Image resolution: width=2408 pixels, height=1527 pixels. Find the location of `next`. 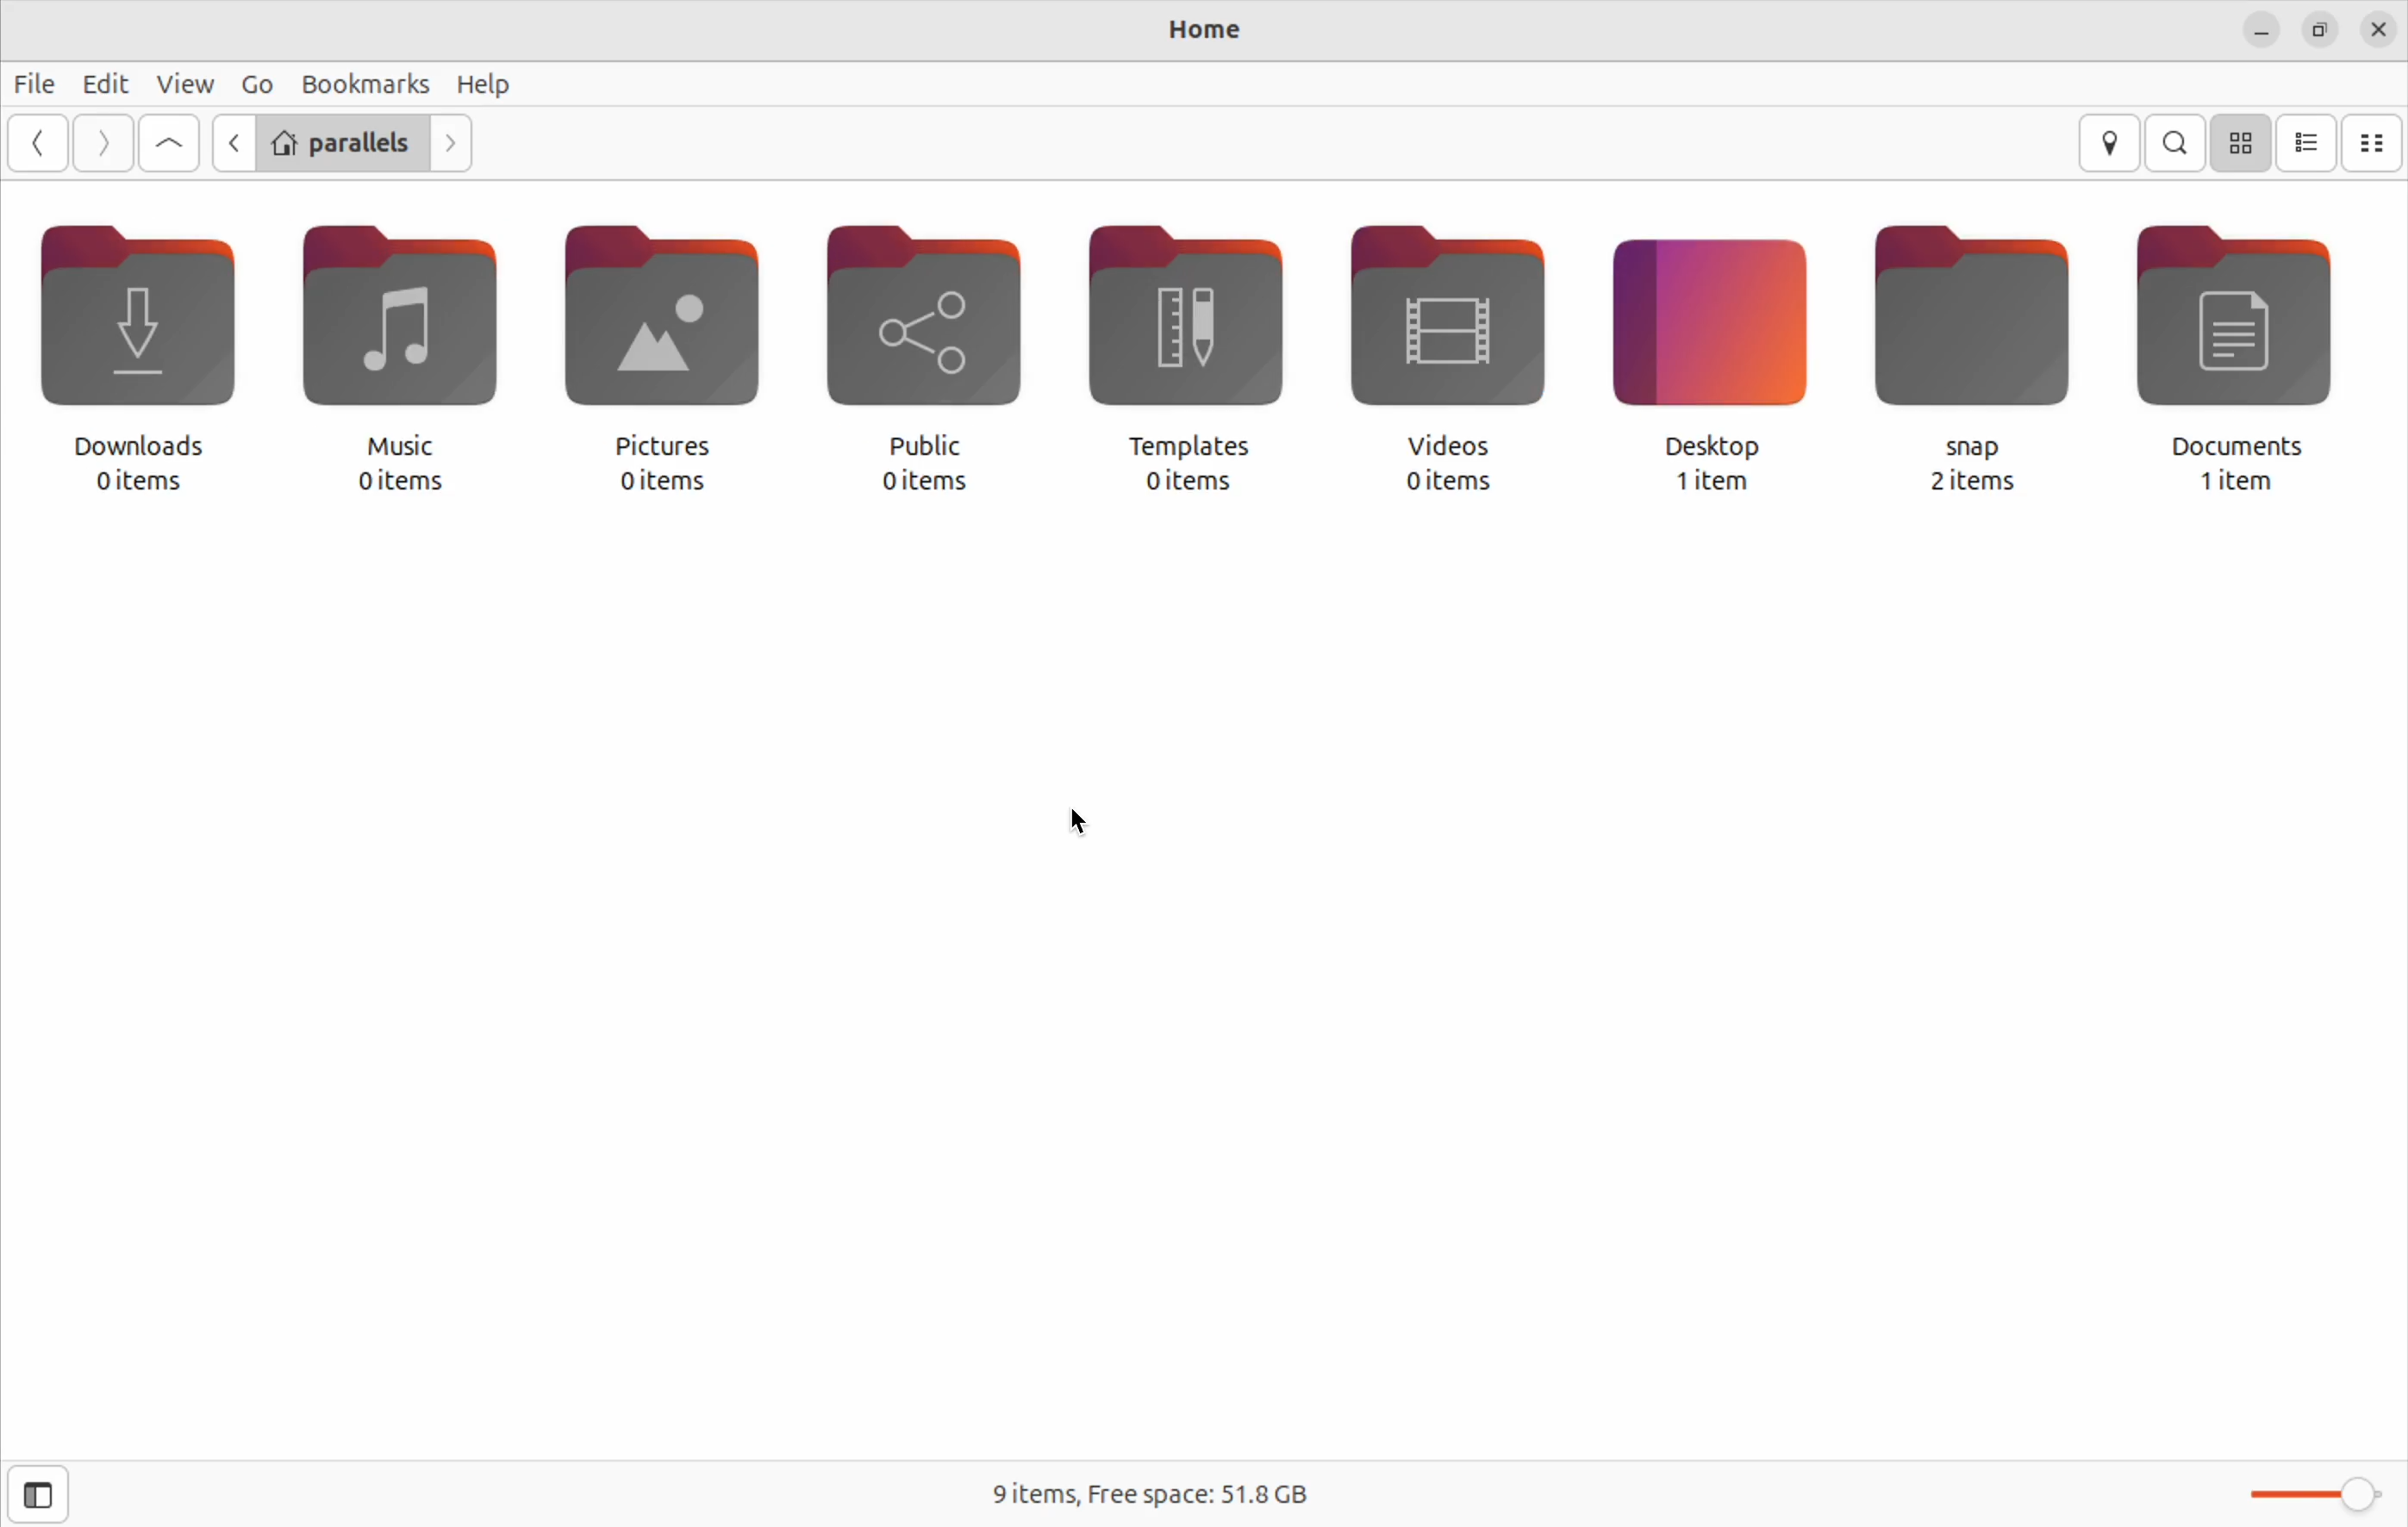

next is located at coordinates (101, 142).